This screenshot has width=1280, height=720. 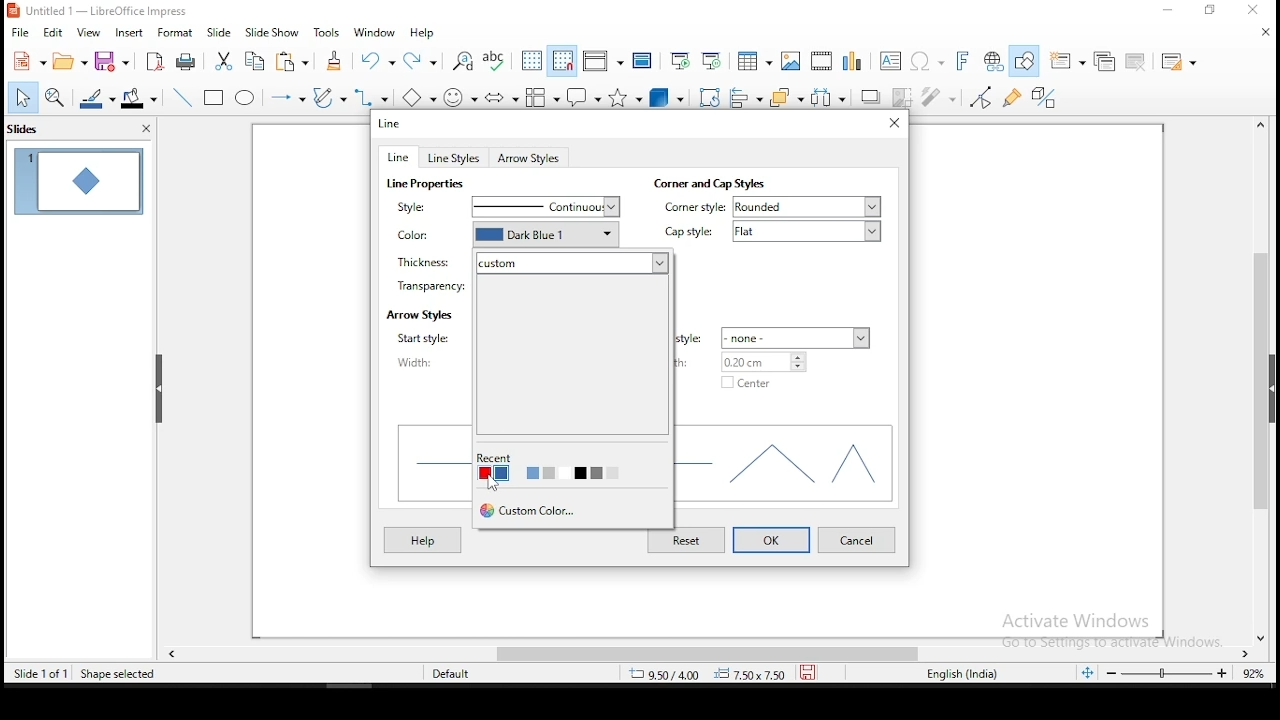 I want to click on display views, so click(x=602, y=60).